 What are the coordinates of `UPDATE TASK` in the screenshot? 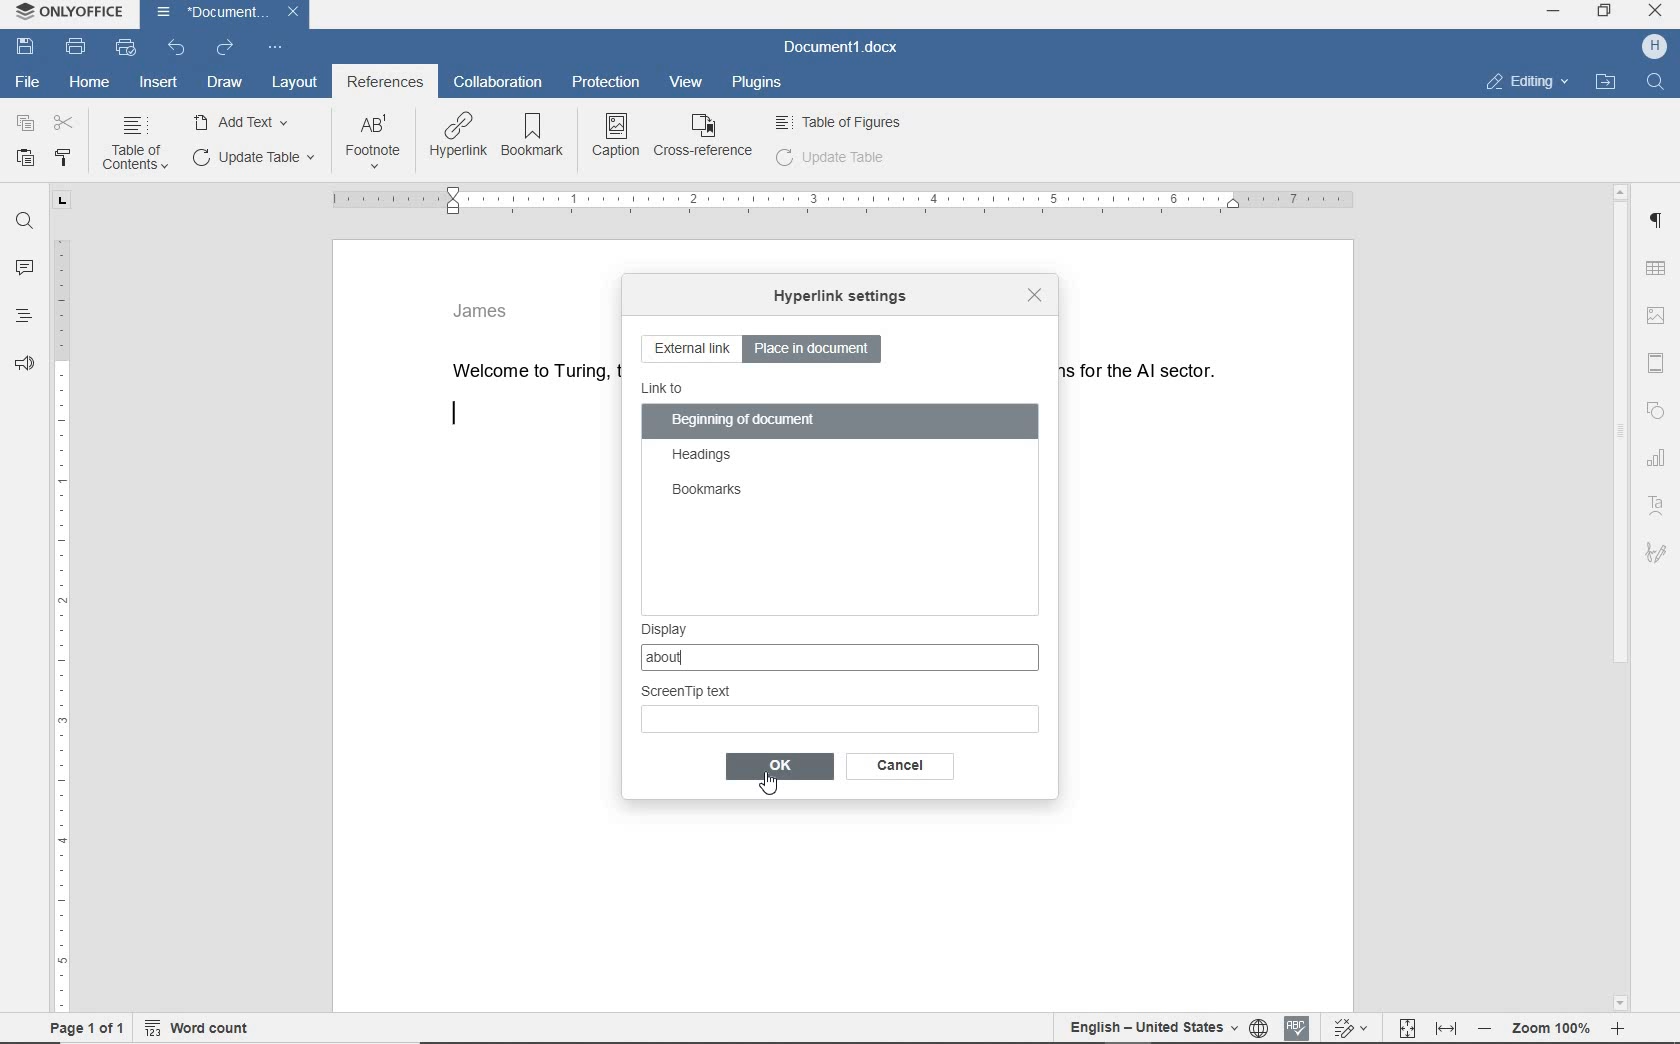 It's located at (251, 157).